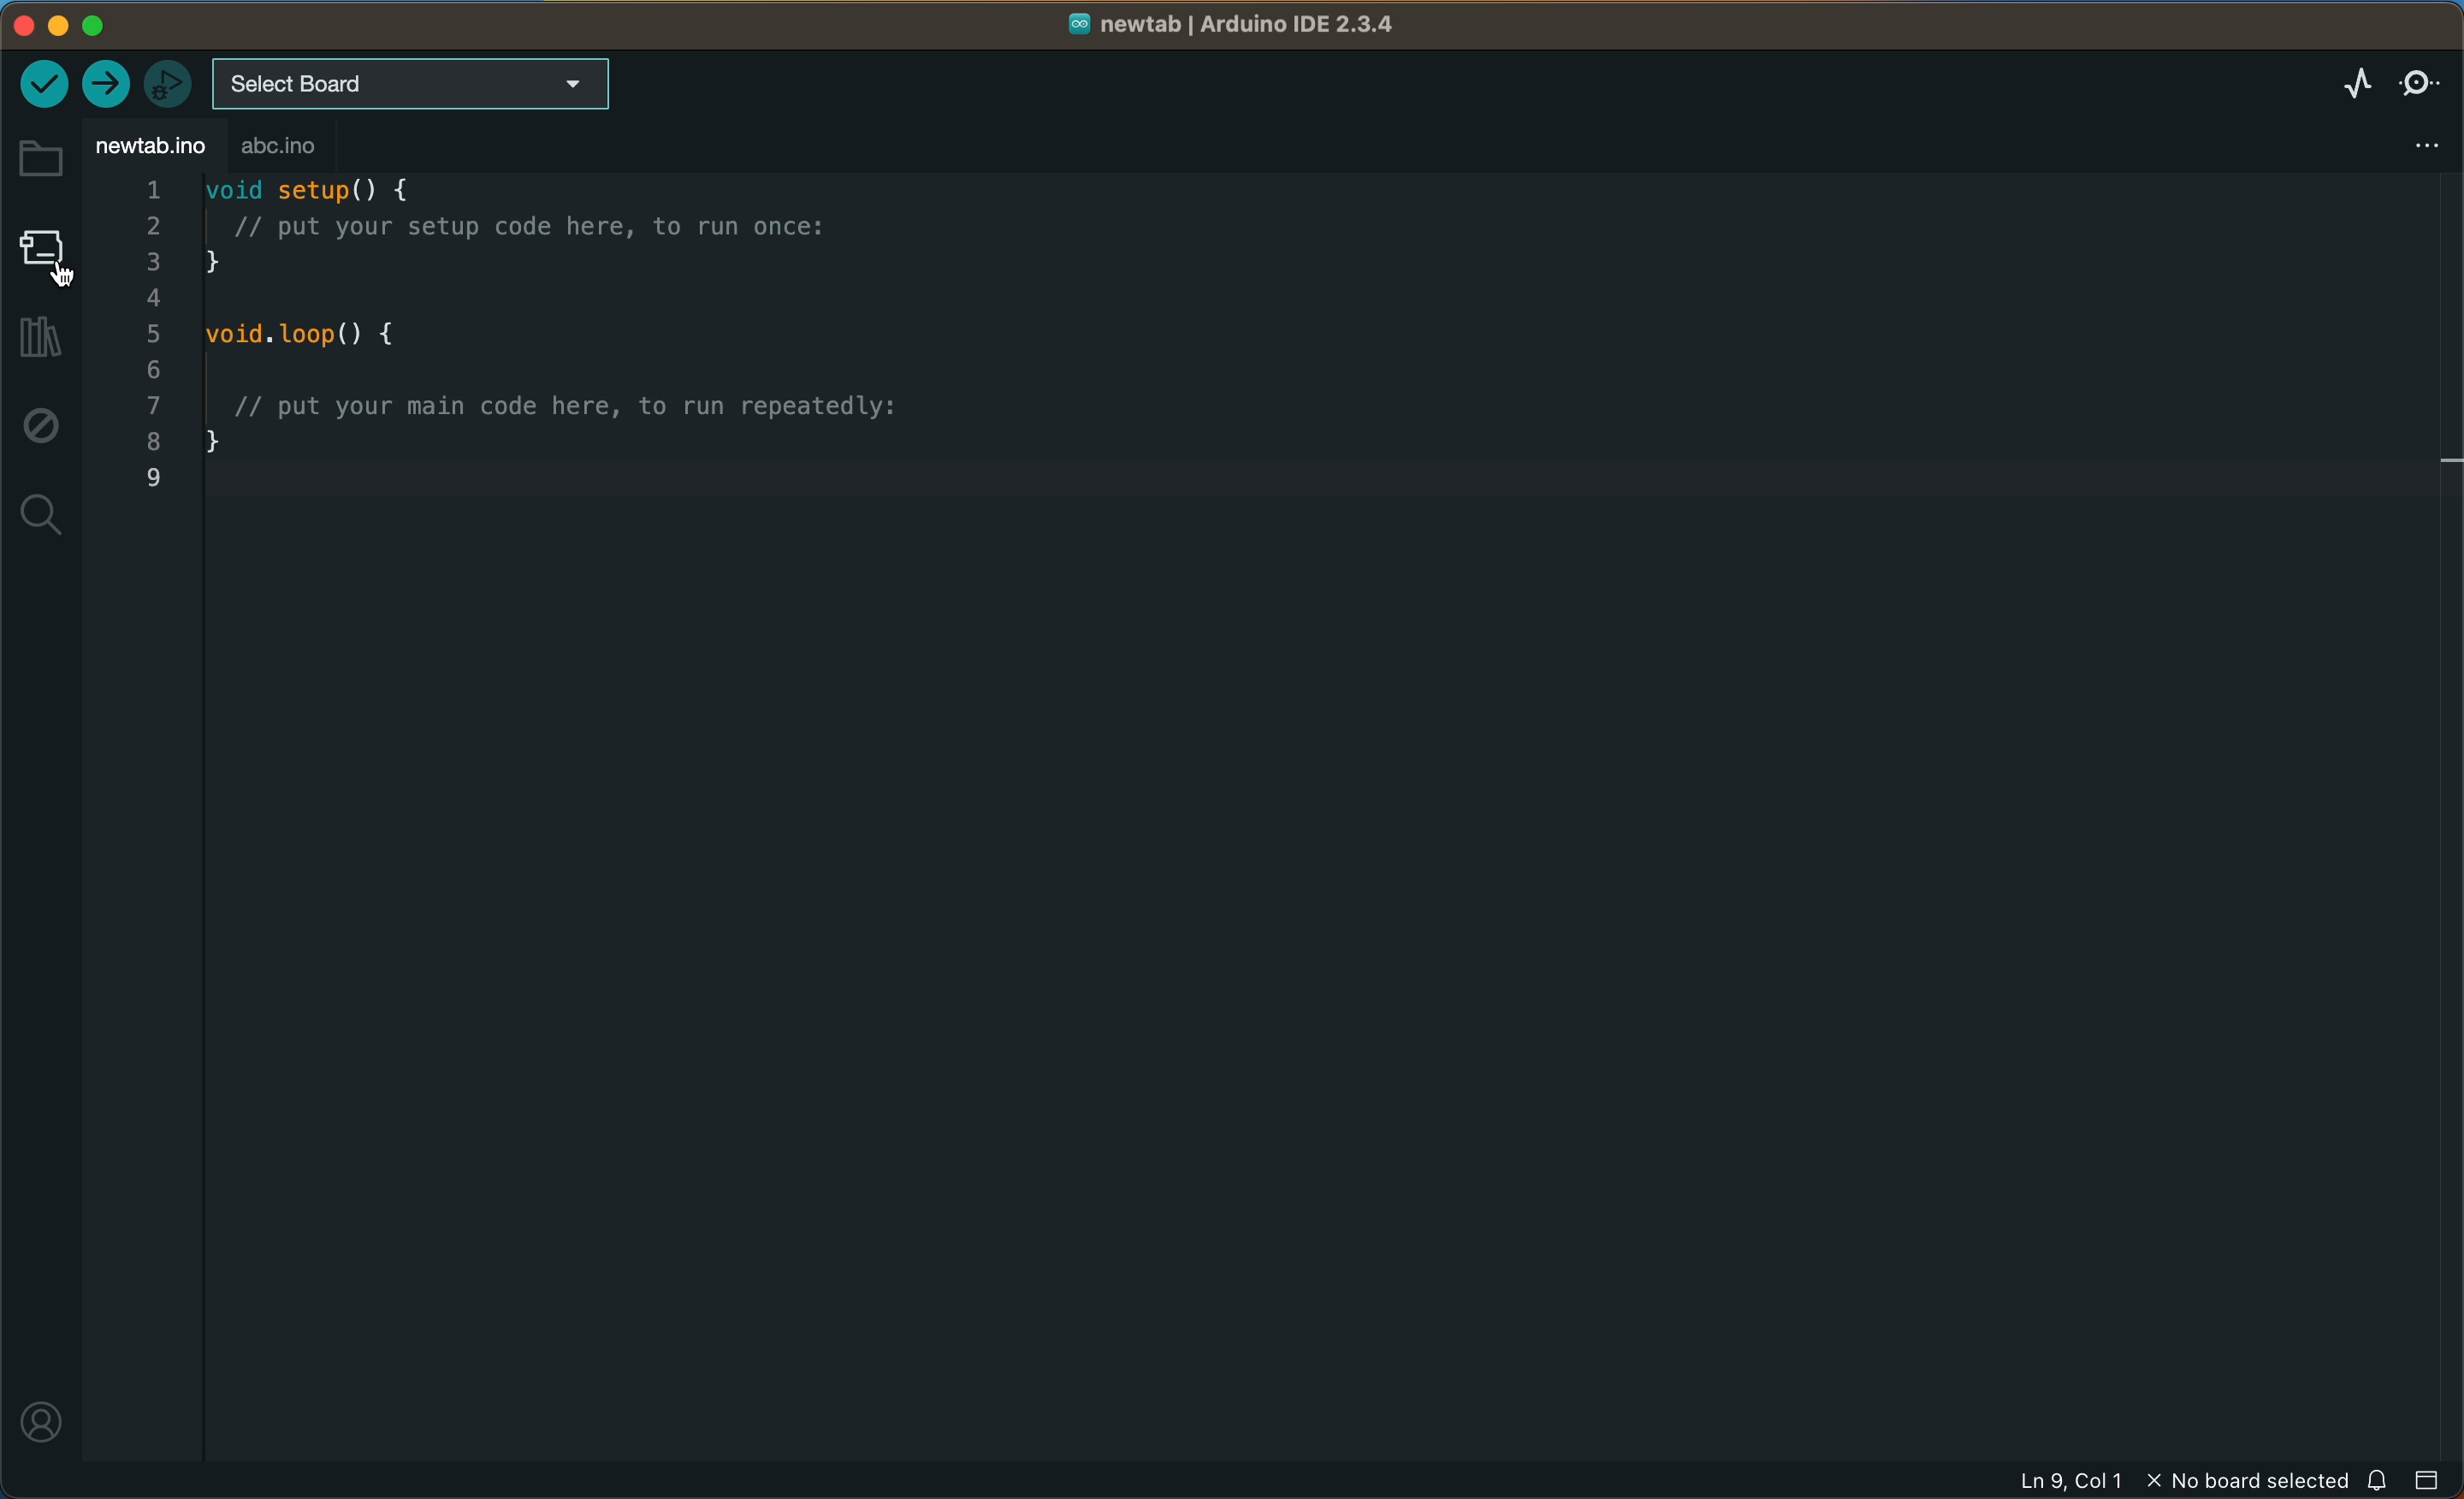 The image size is (2464, 1499). What do you see at coordinates (41, 1430) in the screenshot?
I see `profile` at bounding box center [41, 1430].